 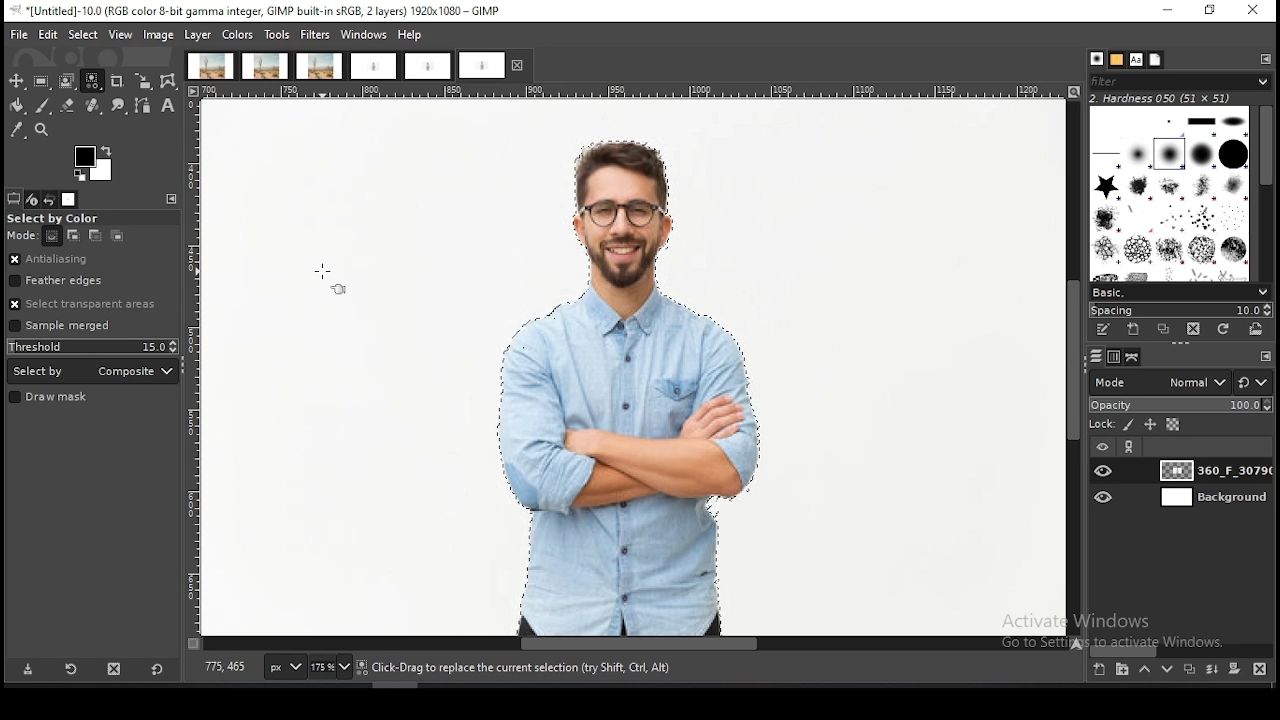 I want to click on save tool preset, so click(x=27, y=669).